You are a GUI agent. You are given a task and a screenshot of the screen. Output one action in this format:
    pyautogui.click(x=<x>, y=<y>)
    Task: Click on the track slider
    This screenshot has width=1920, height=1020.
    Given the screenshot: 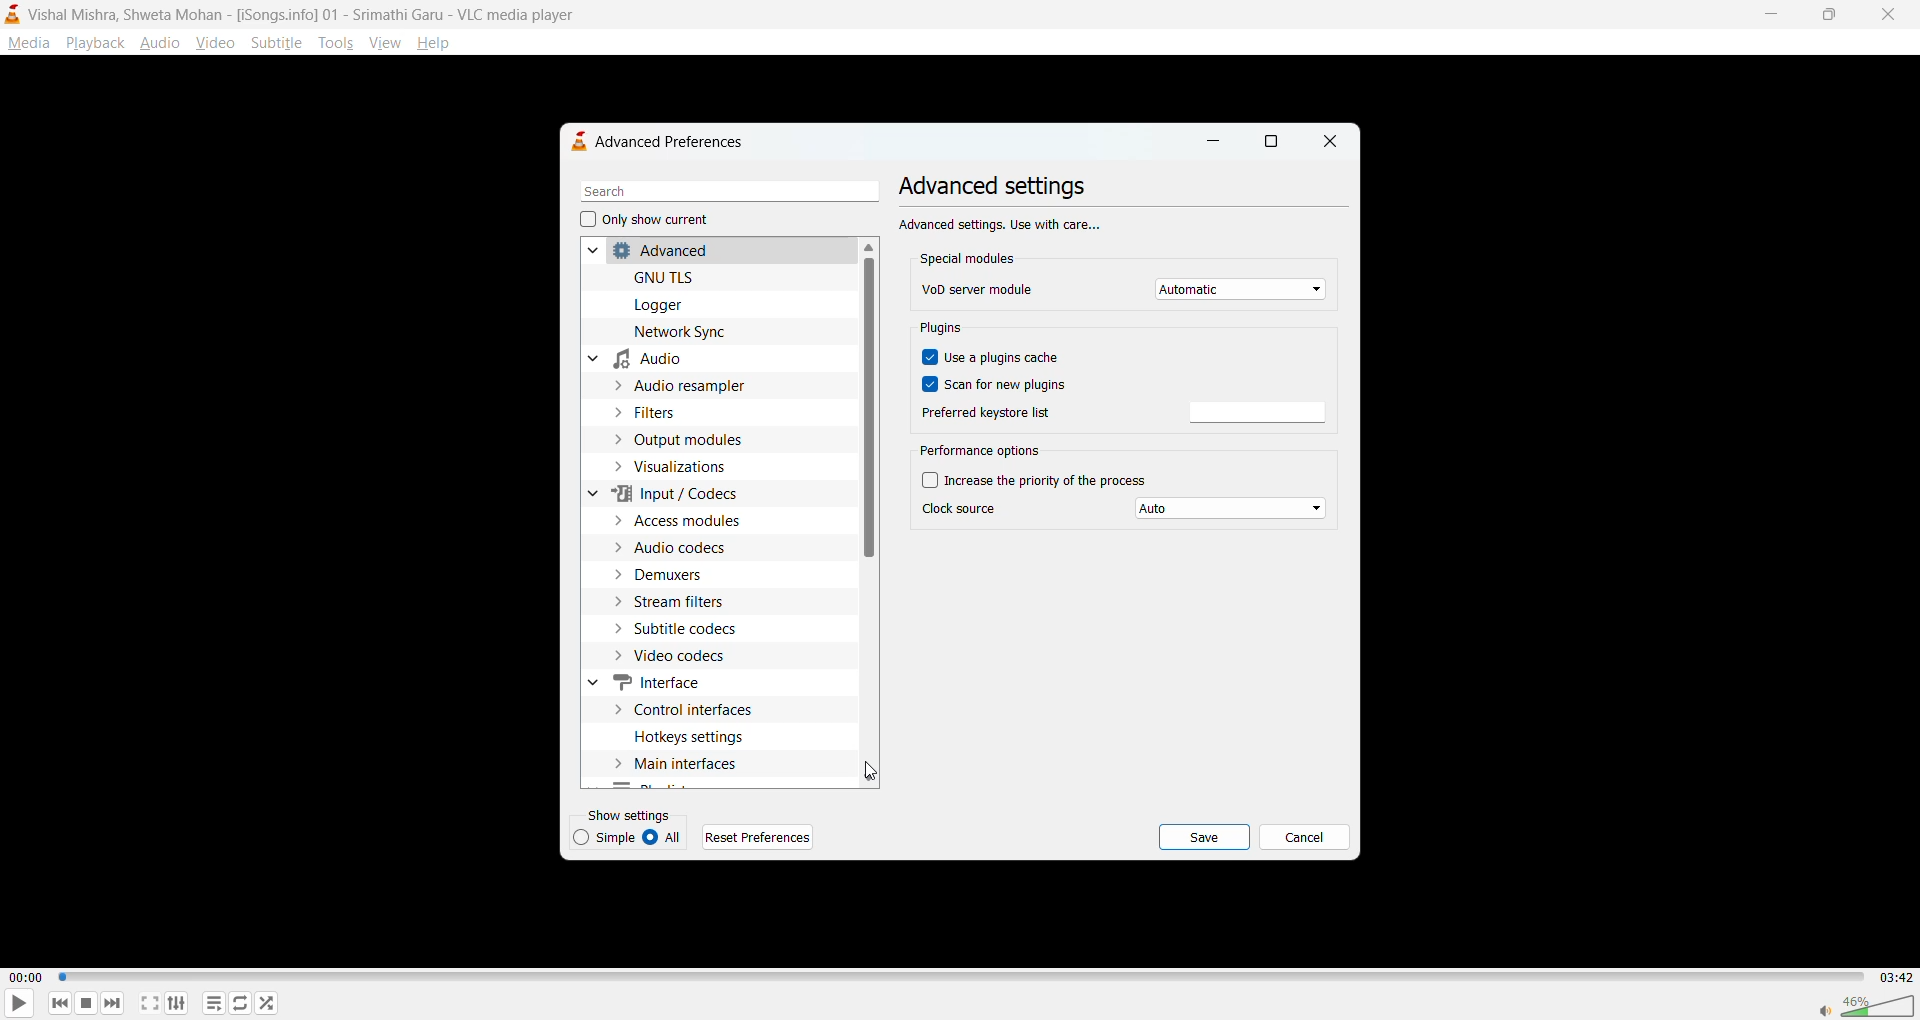 What is the action you would take?
    pyautogui.click(x=958, y=978)
    